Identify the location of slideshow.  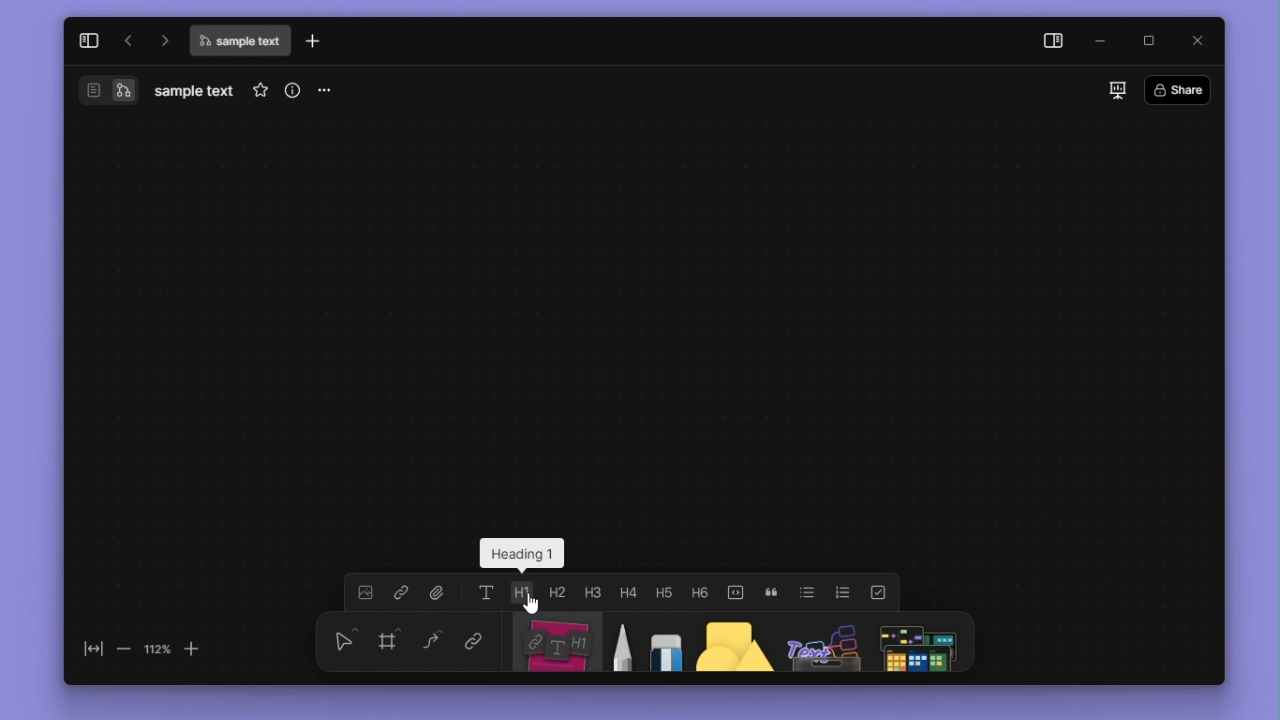
(1118, 90).